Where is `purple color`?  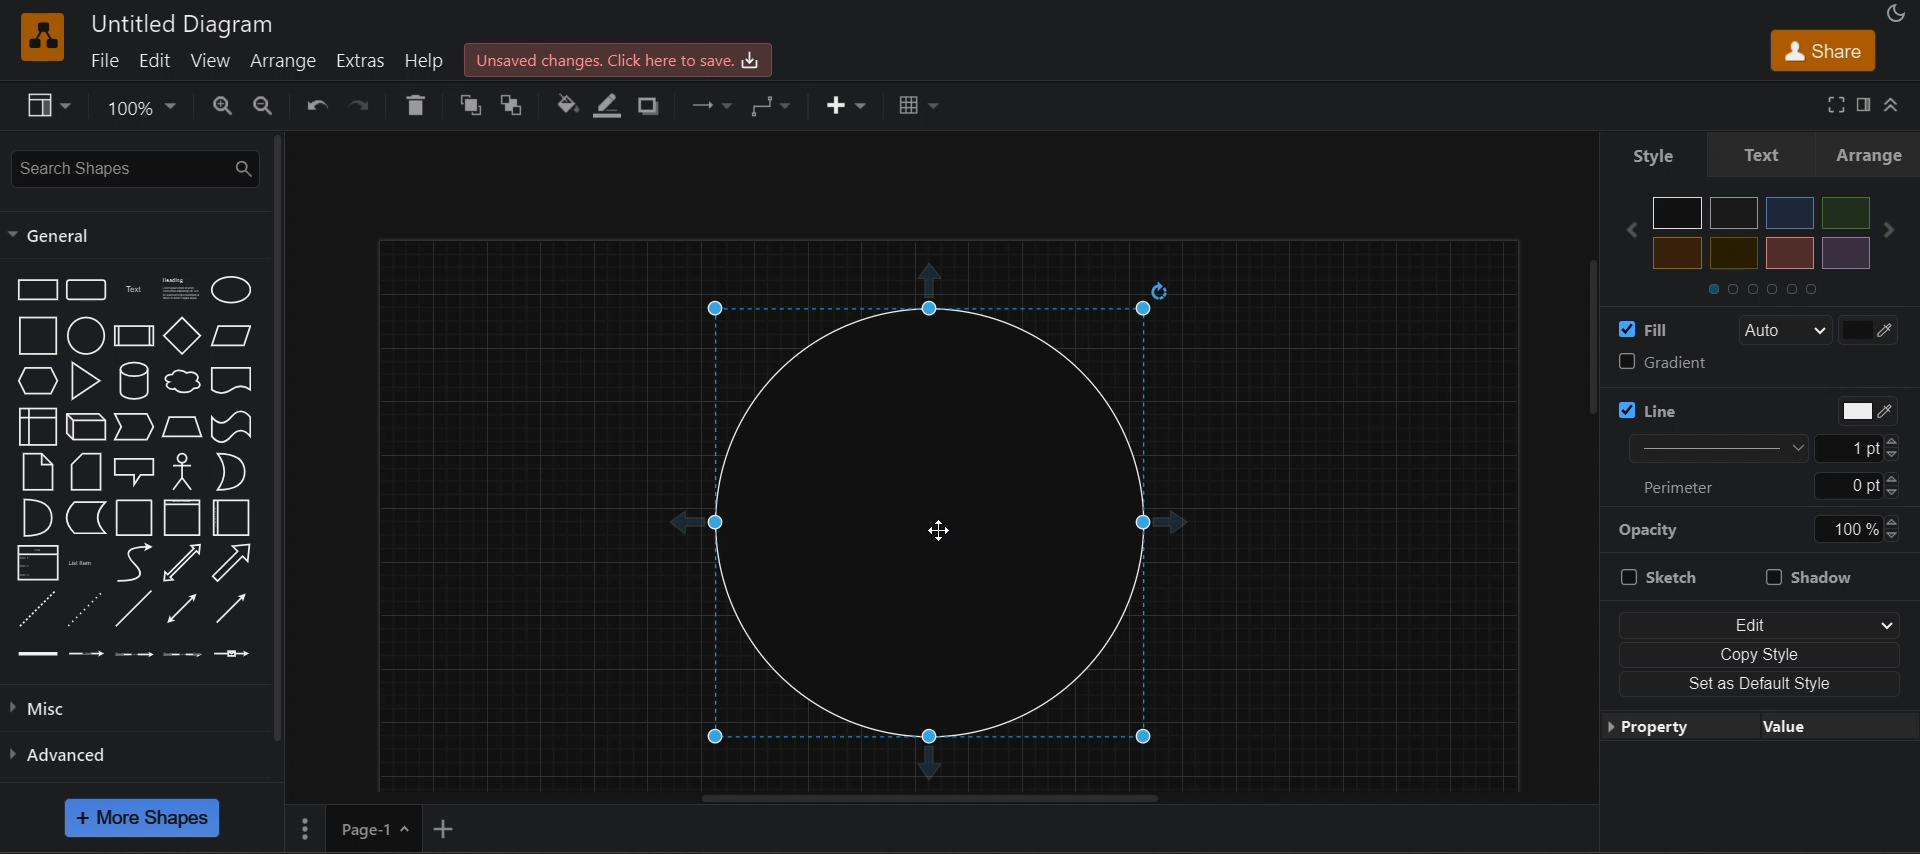
purple color is located at coordinates (1846, 253).